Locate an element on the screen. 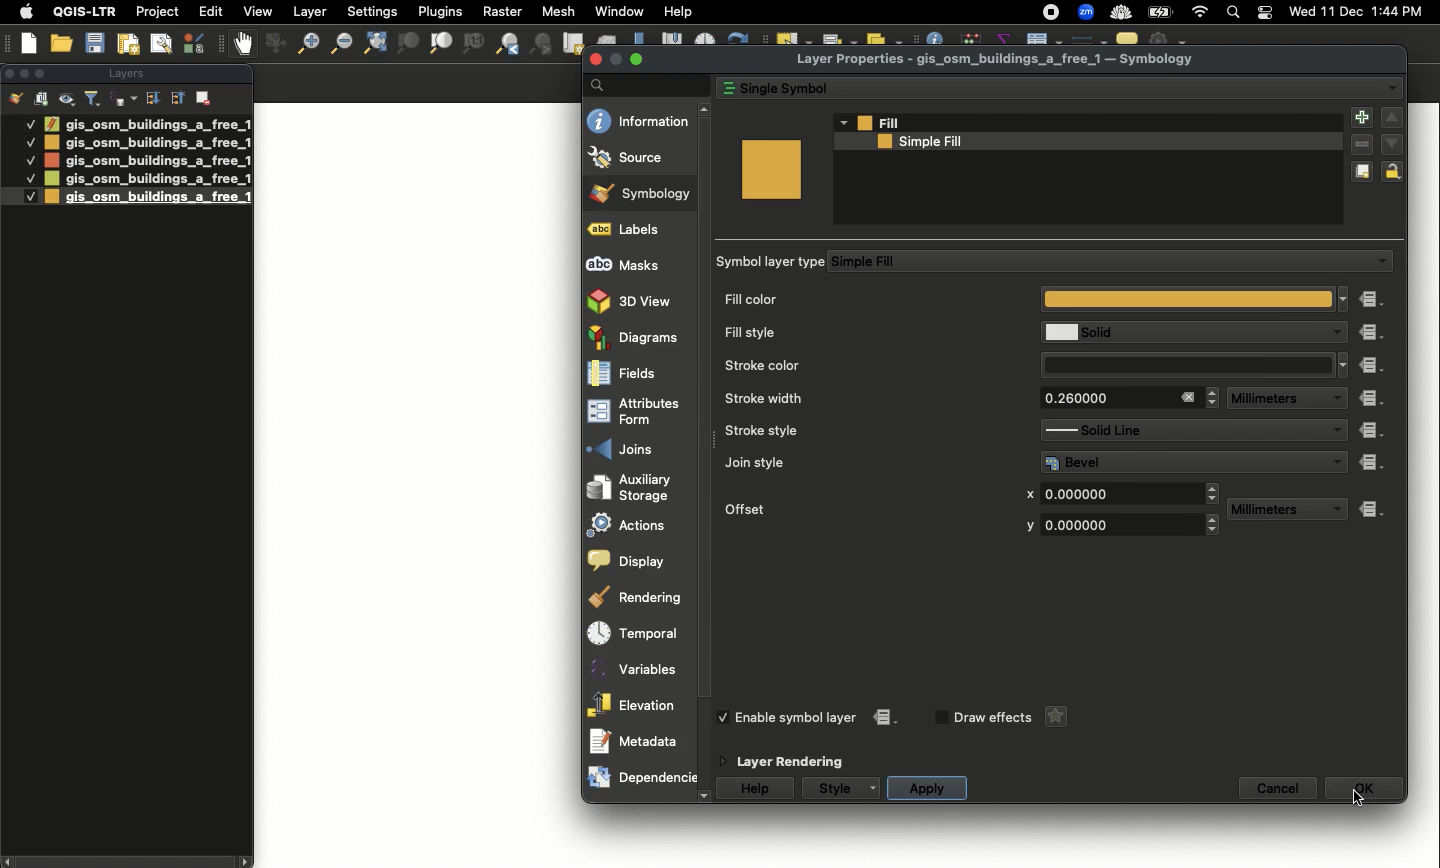 Image resolution: width=1440 pixels, height=868 pixels. Sort ascending is located at coordinates (176, 97).